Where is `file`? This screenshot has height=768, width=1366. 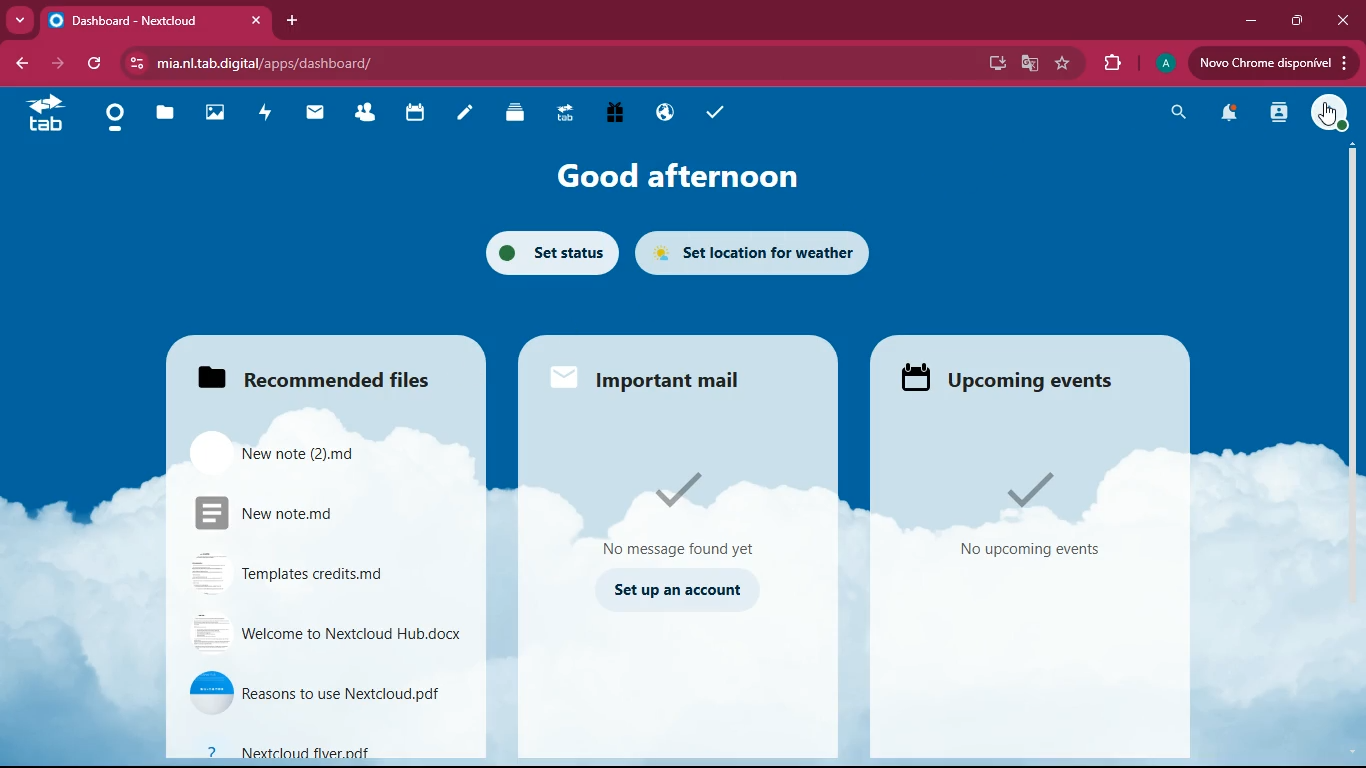
file is located at coordinates (330, 572).